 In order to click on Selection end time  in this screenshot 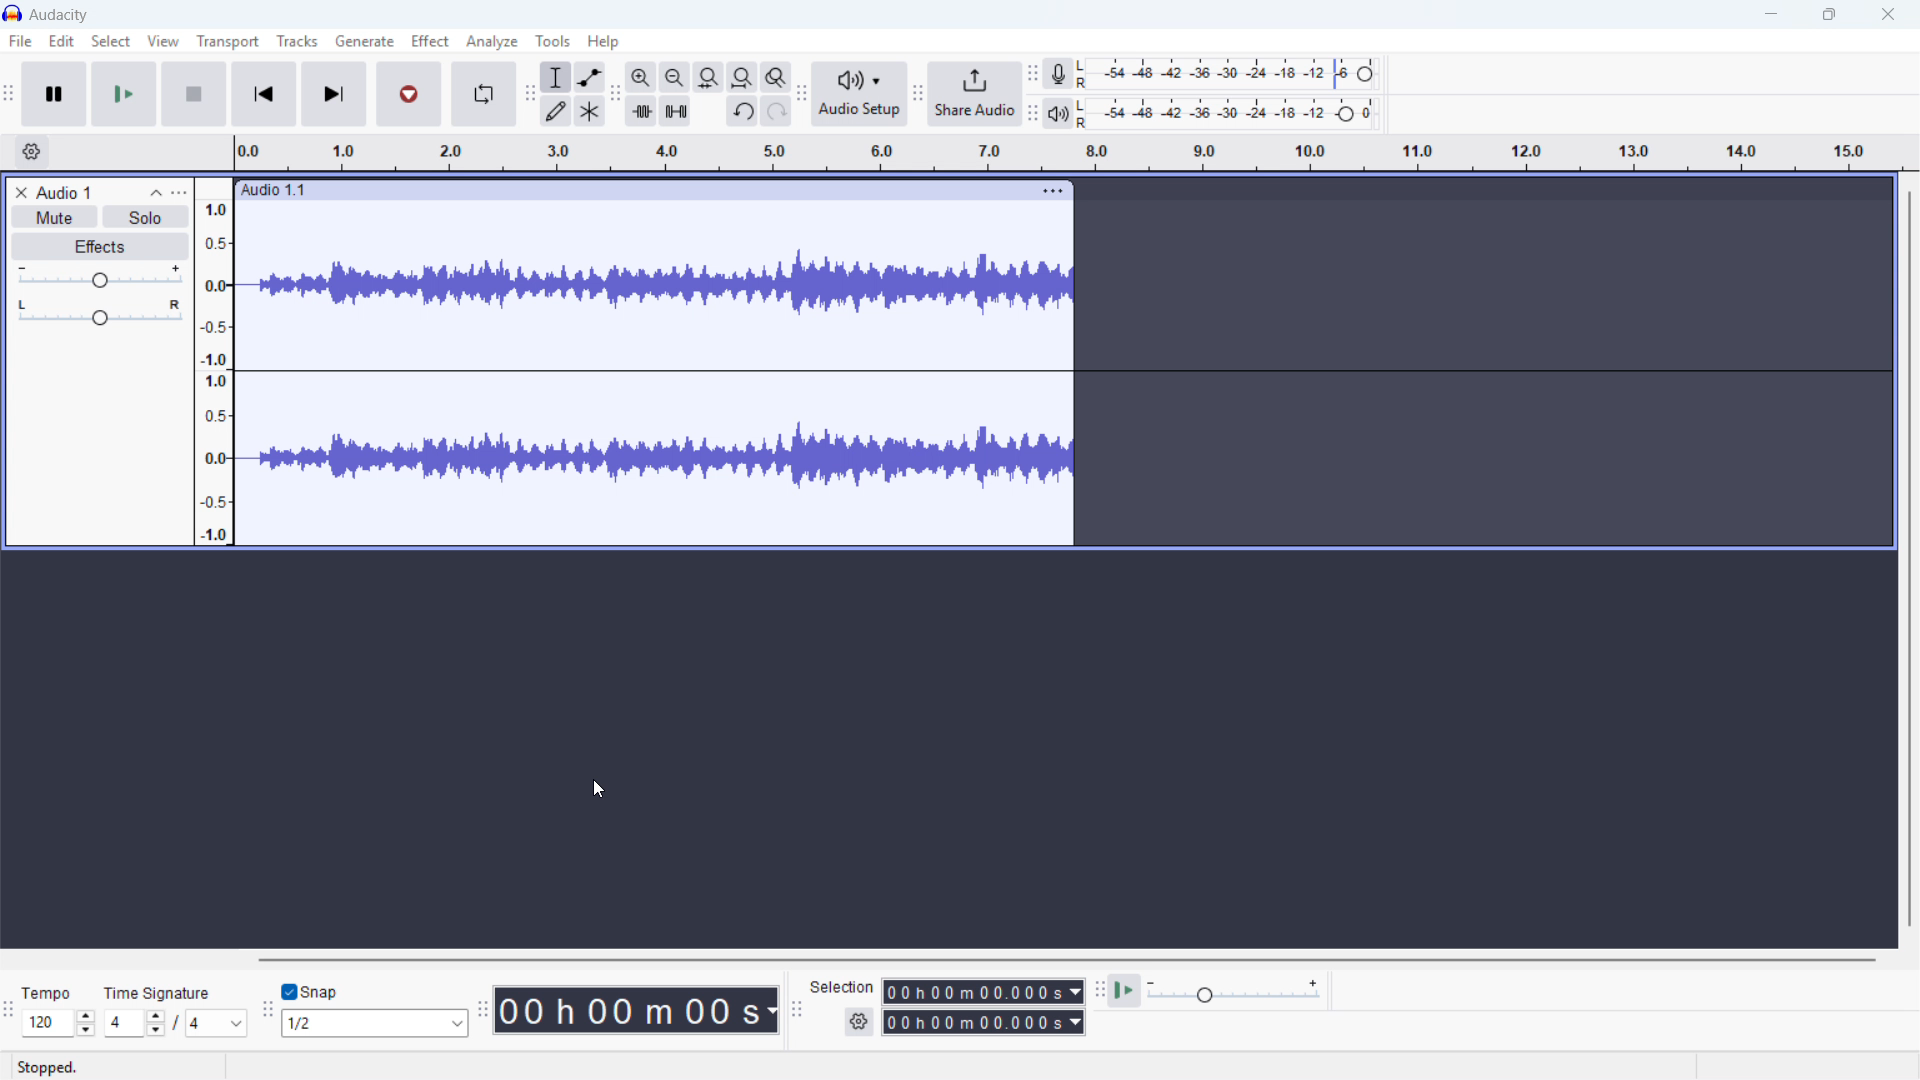, I will do `click(983, 1022)`.